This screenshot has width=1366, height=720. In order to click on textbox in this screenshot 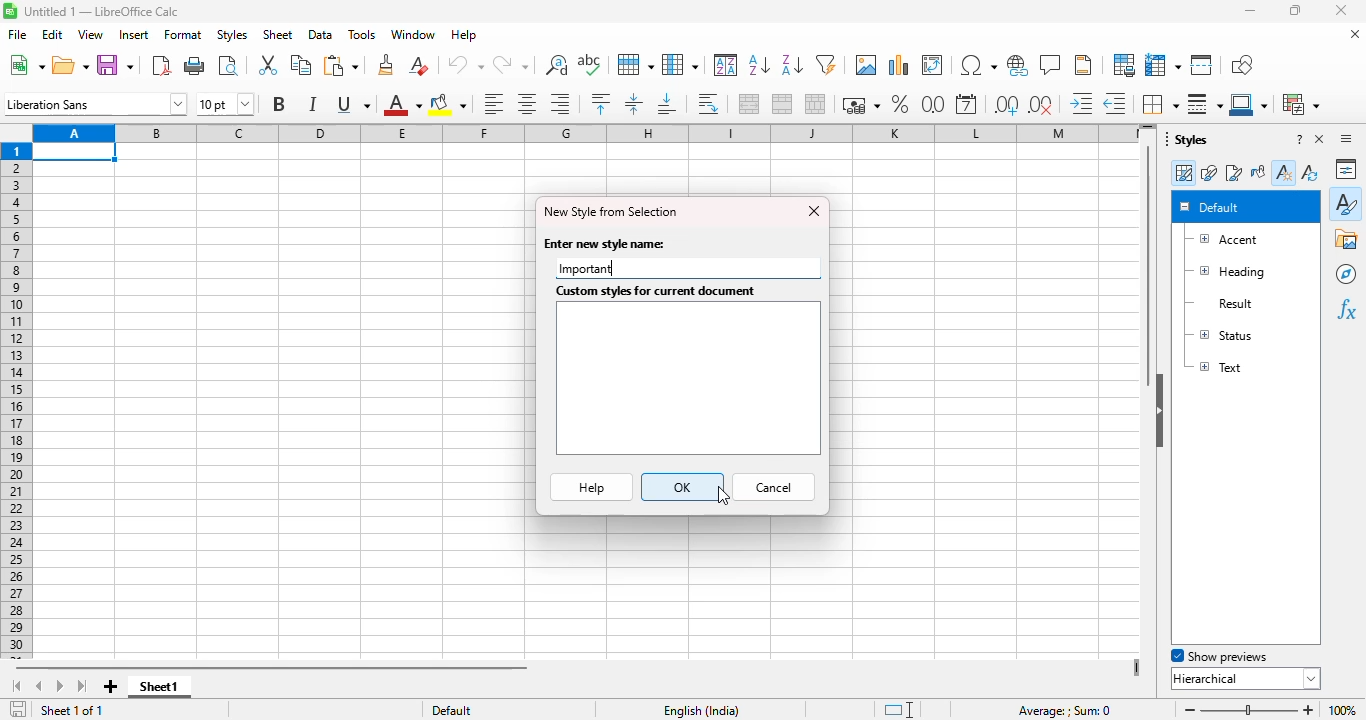, I will do `click(688, 379)`.